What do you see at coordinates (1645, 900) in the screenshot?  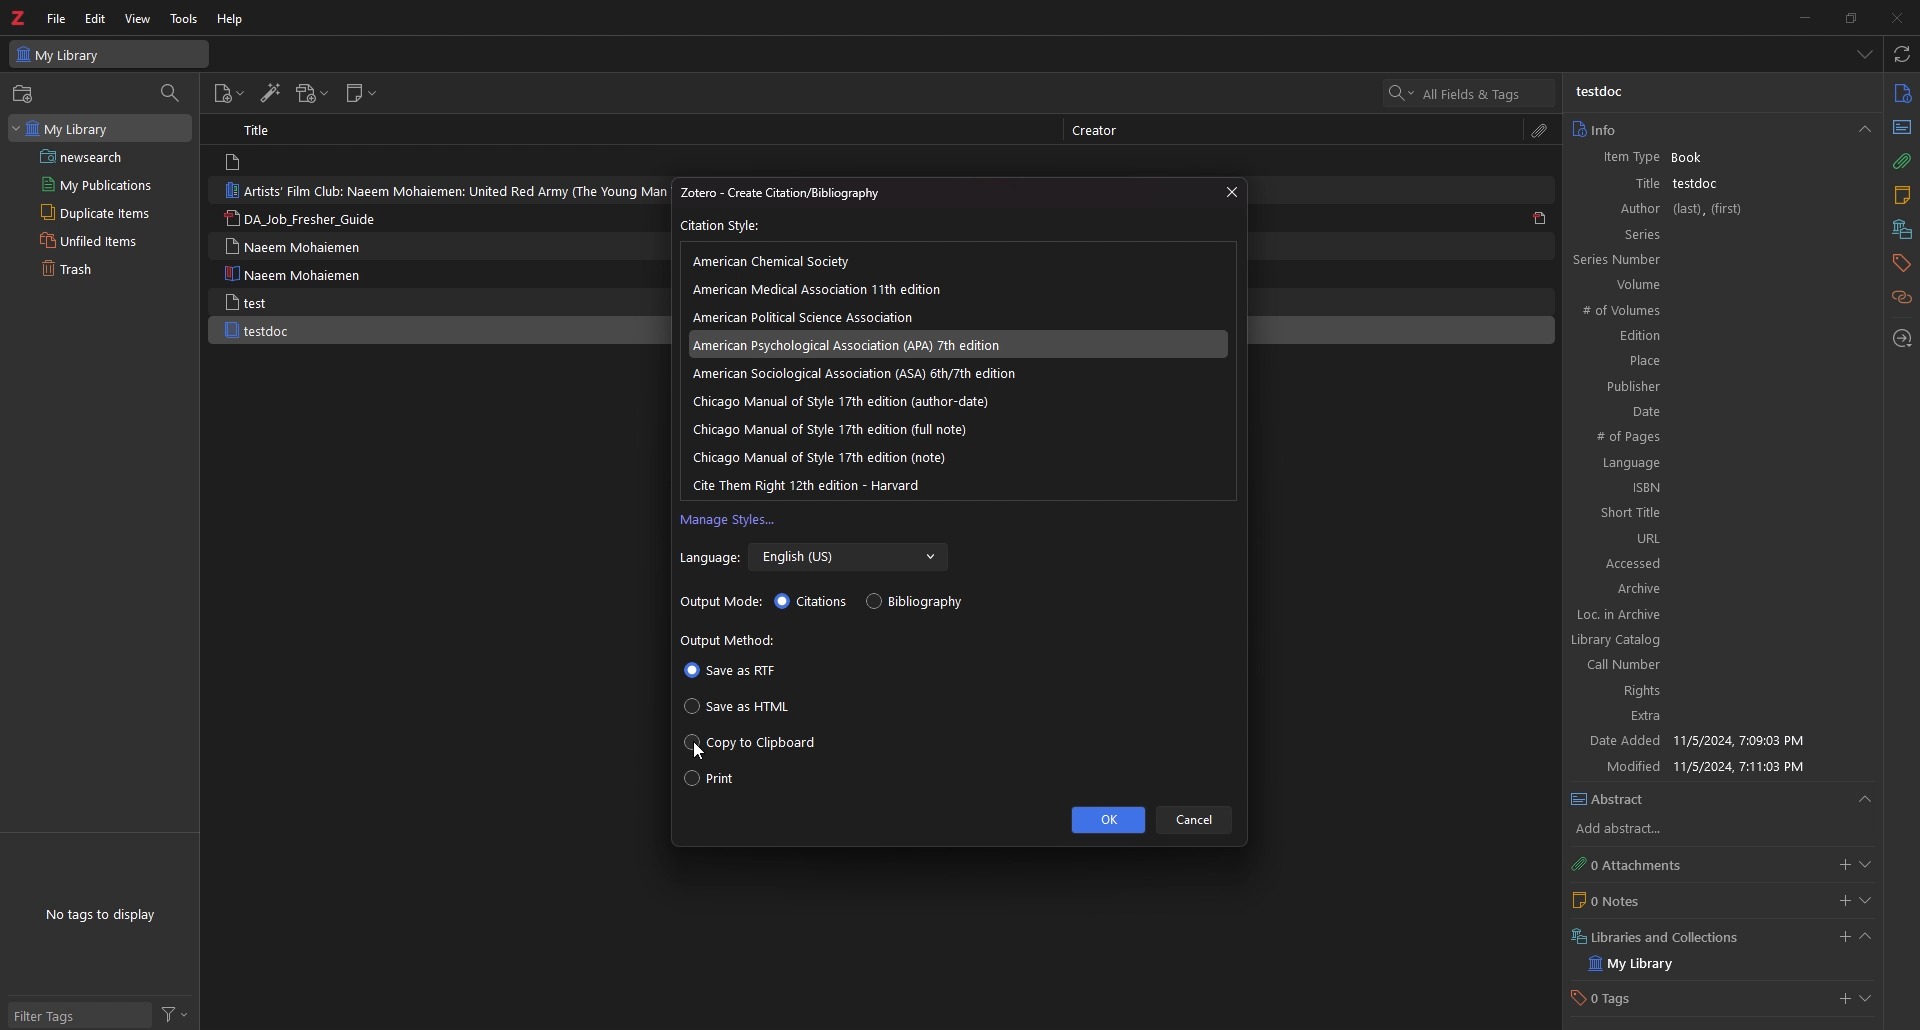 I see `0 Notes` at bounding box center [1645, 900].